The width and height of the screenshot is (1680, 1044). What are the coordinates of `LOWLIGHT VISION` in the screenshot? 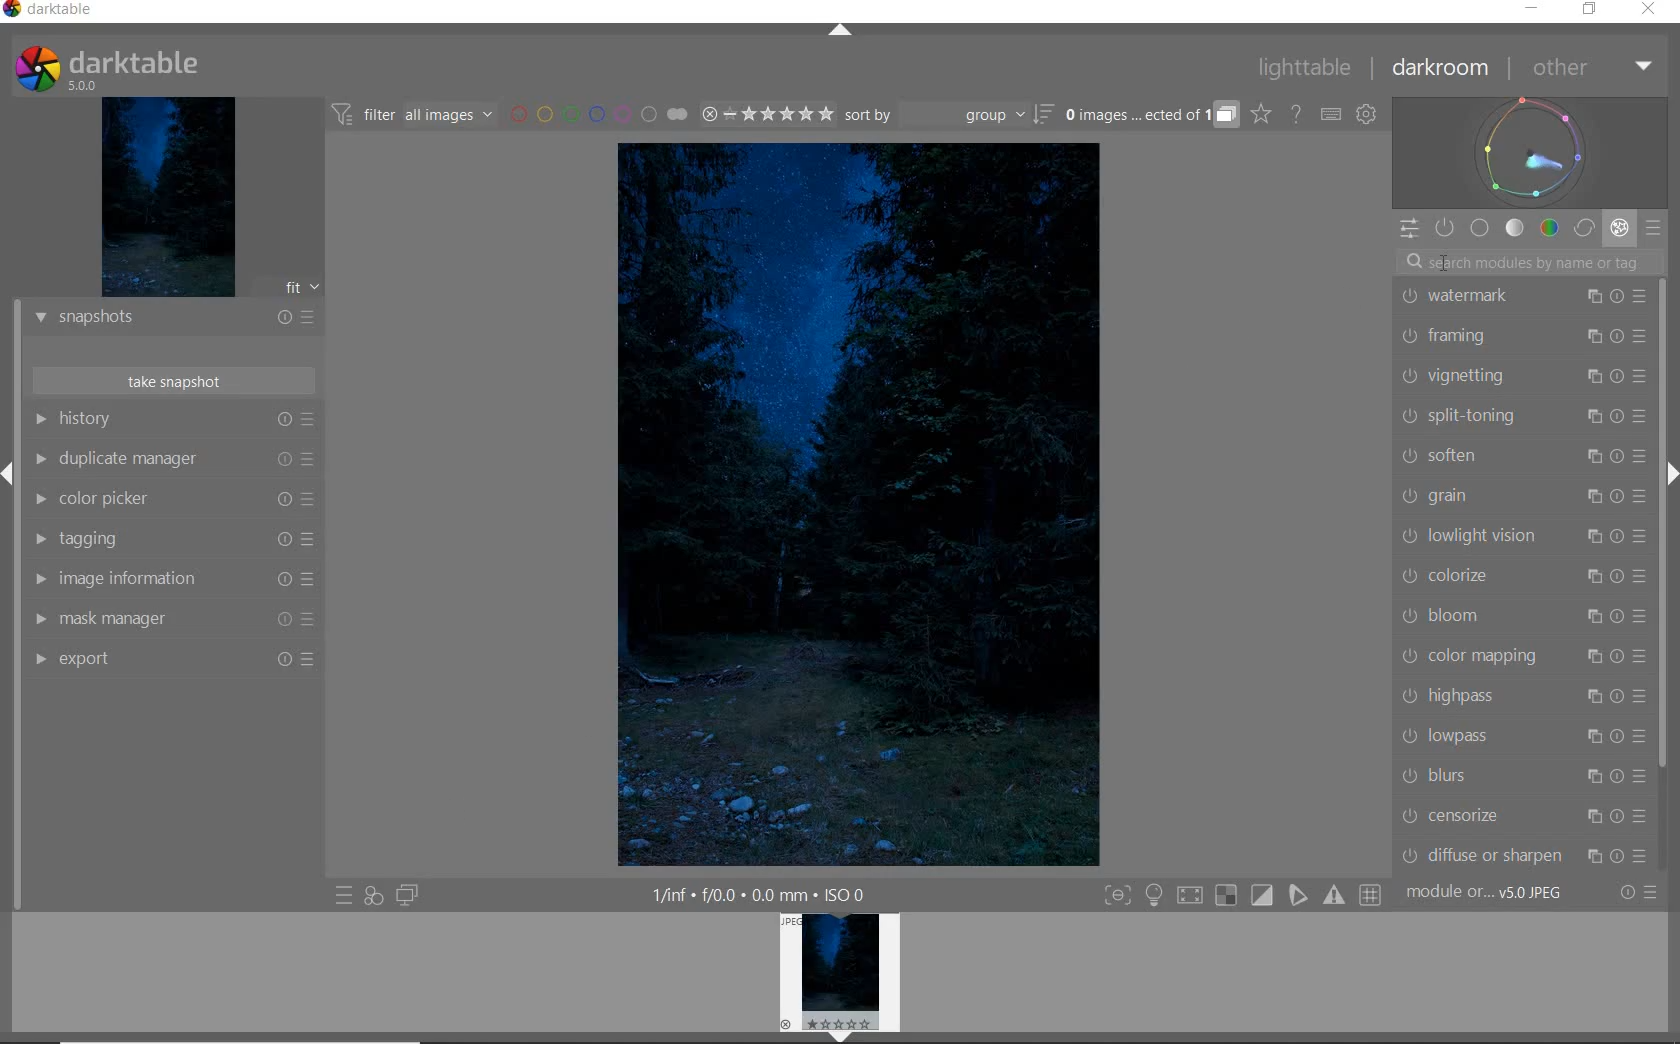 It's located at (1521, 536).